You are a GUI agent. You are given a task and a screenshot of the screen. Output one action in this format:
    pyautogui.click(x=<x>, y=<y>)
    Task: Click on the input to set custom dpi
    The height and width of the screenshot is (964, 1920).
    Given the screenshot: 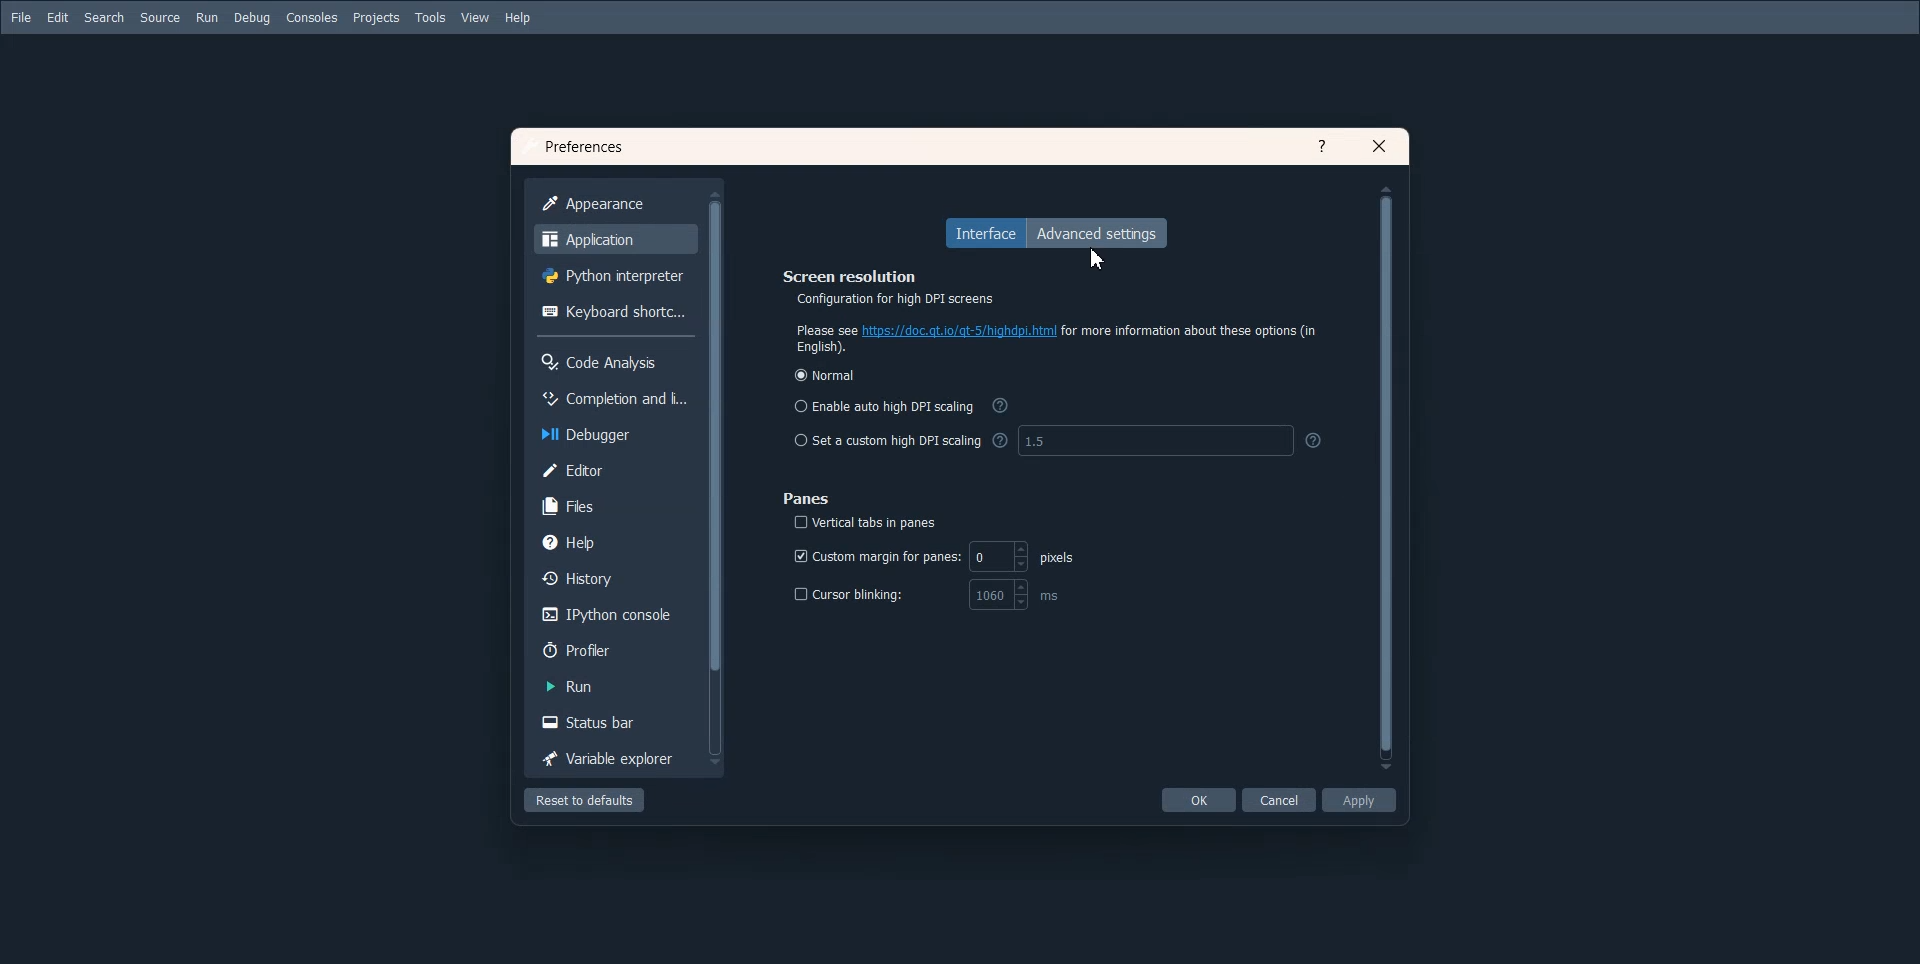 What is the action you would take?
    pyautogui.click(x=1171, y=441)
    